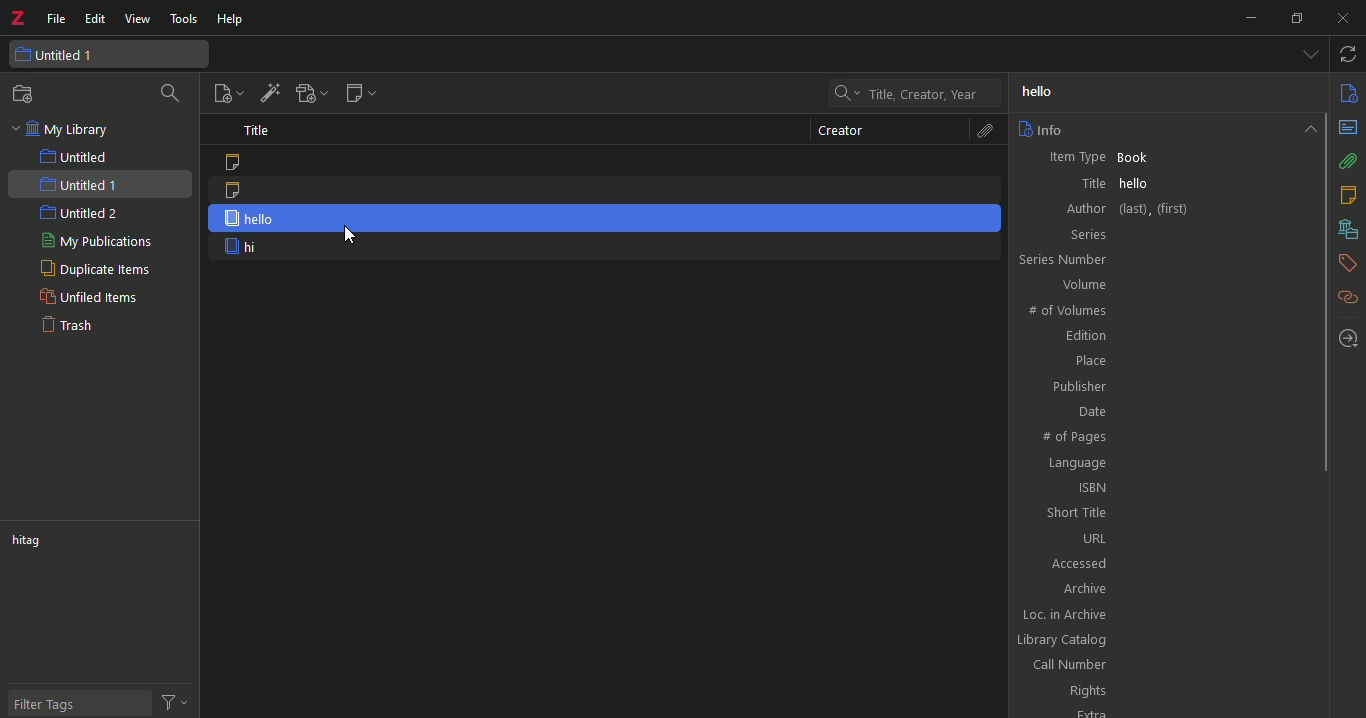 The height and width of the screenshot is (718, 1366). Describe the element at coordinates (271, 94) in the screenshot. I see `add item` at that location.